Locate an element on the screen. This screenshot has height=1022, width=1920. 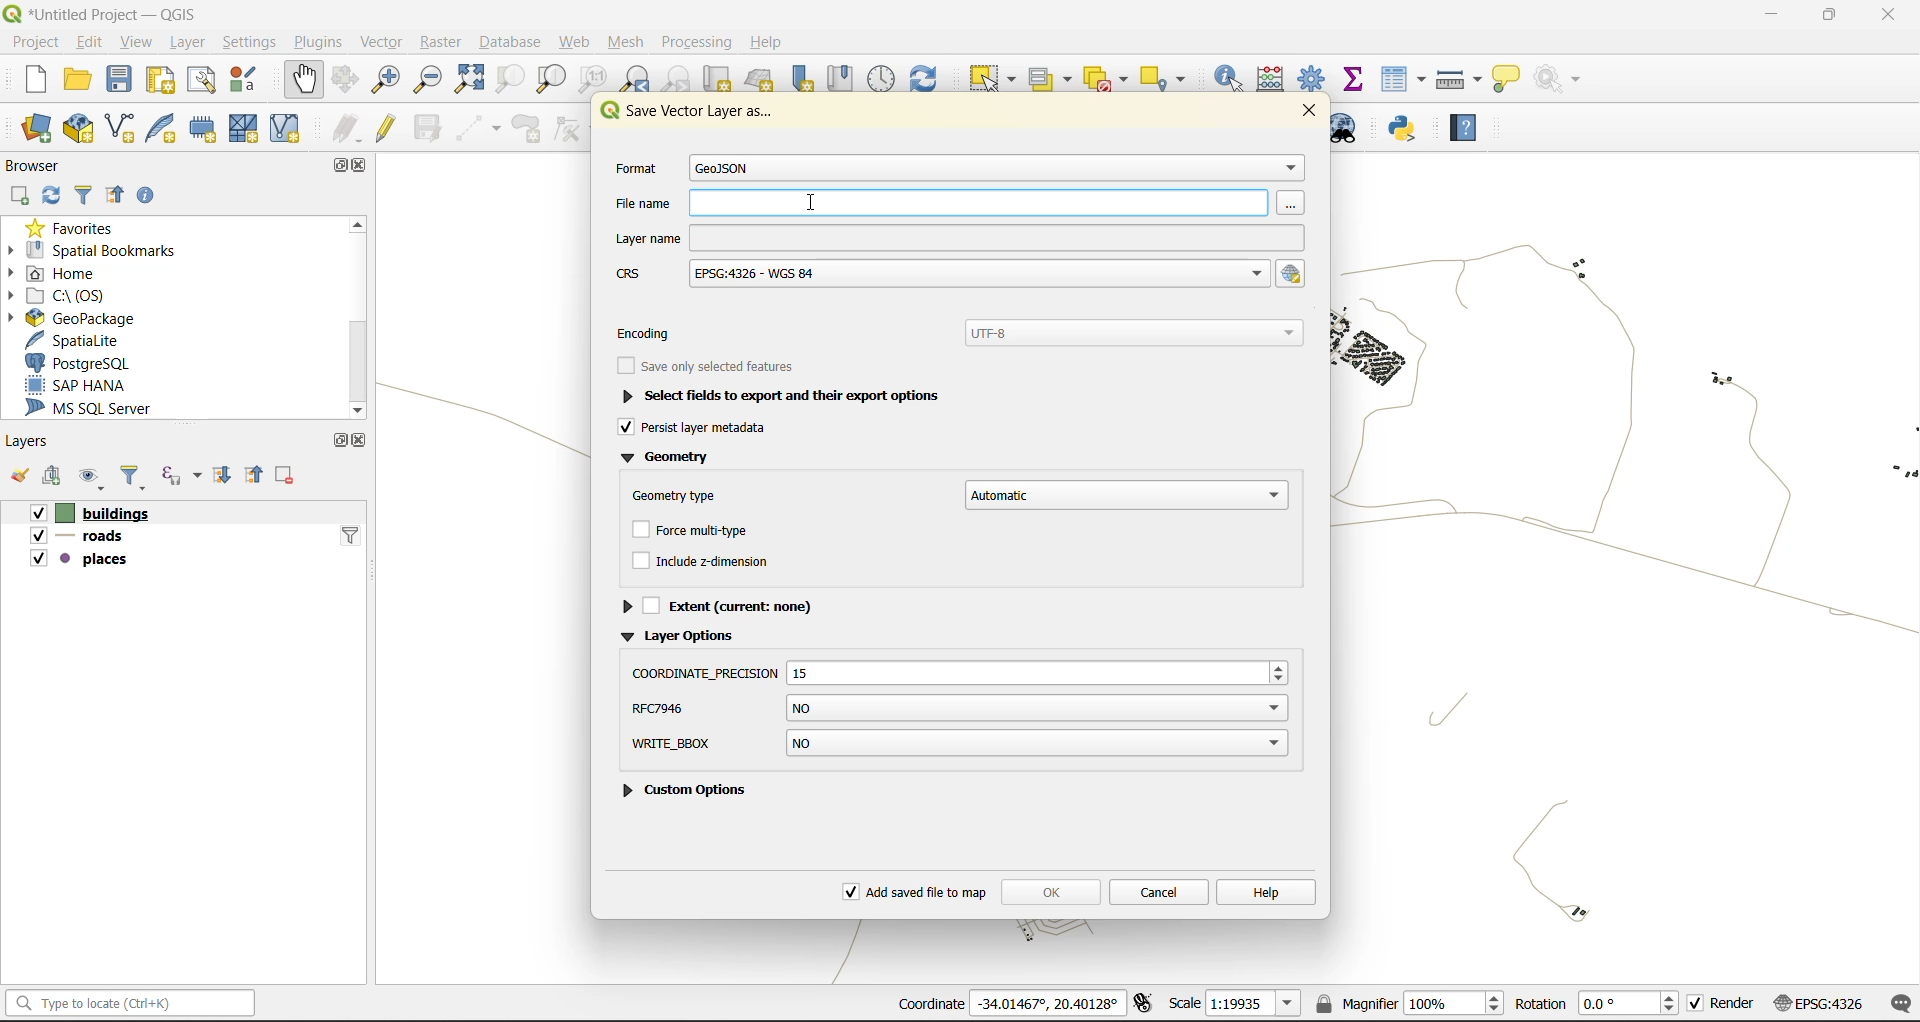
show layout is located at coordinates (203, 80).